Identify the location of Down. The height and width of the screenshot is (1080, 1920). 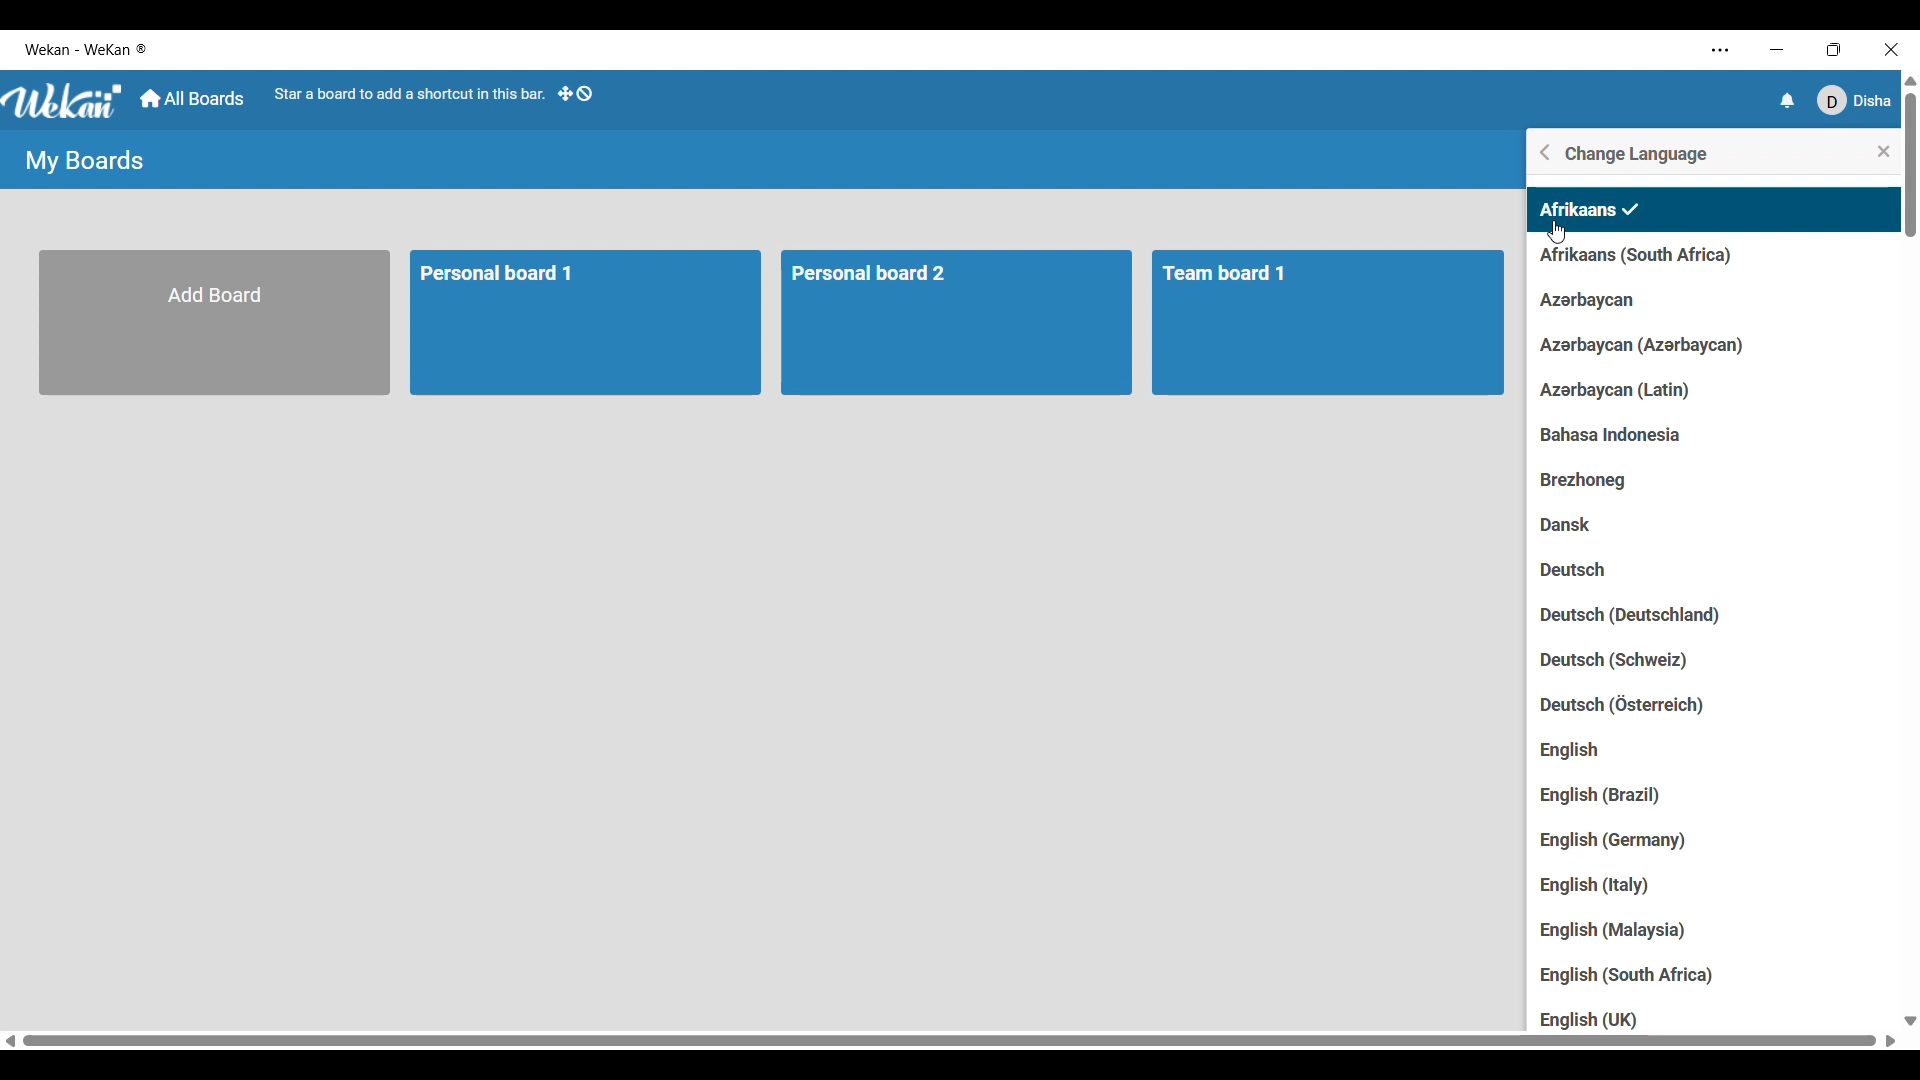
(1908, 1020).